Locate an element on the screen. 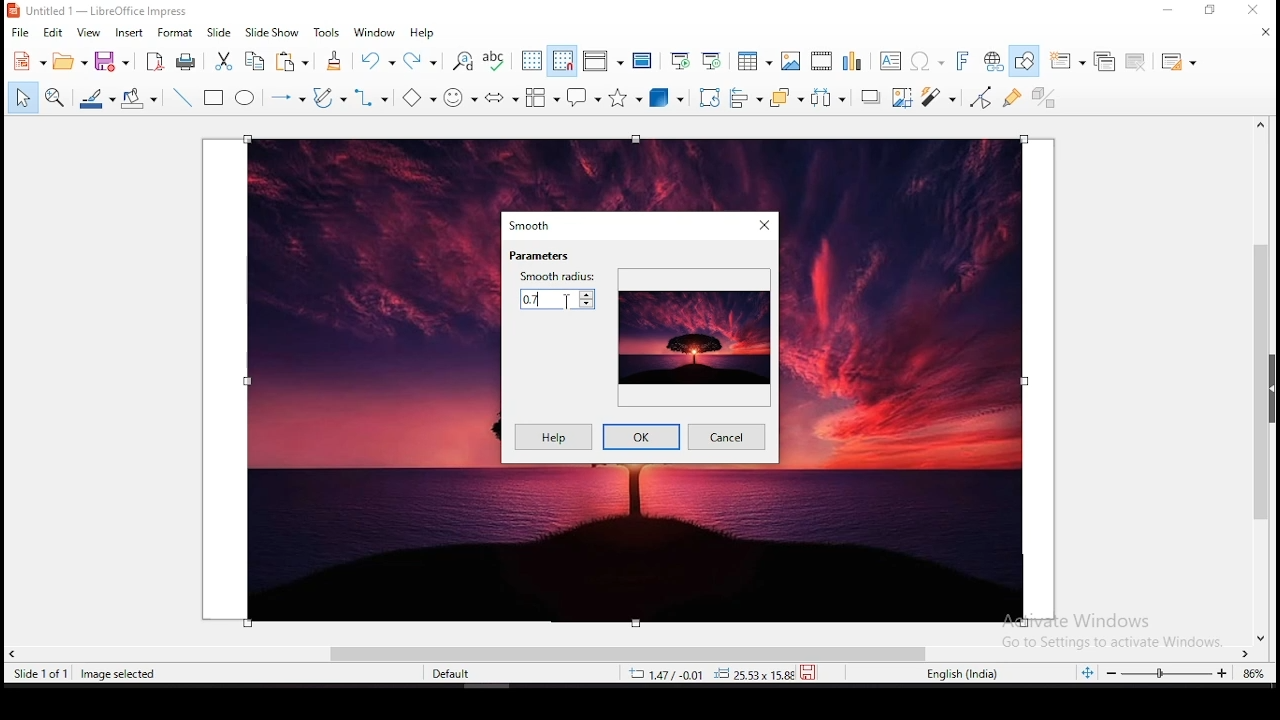  preview is located at coordinates (693, 335).